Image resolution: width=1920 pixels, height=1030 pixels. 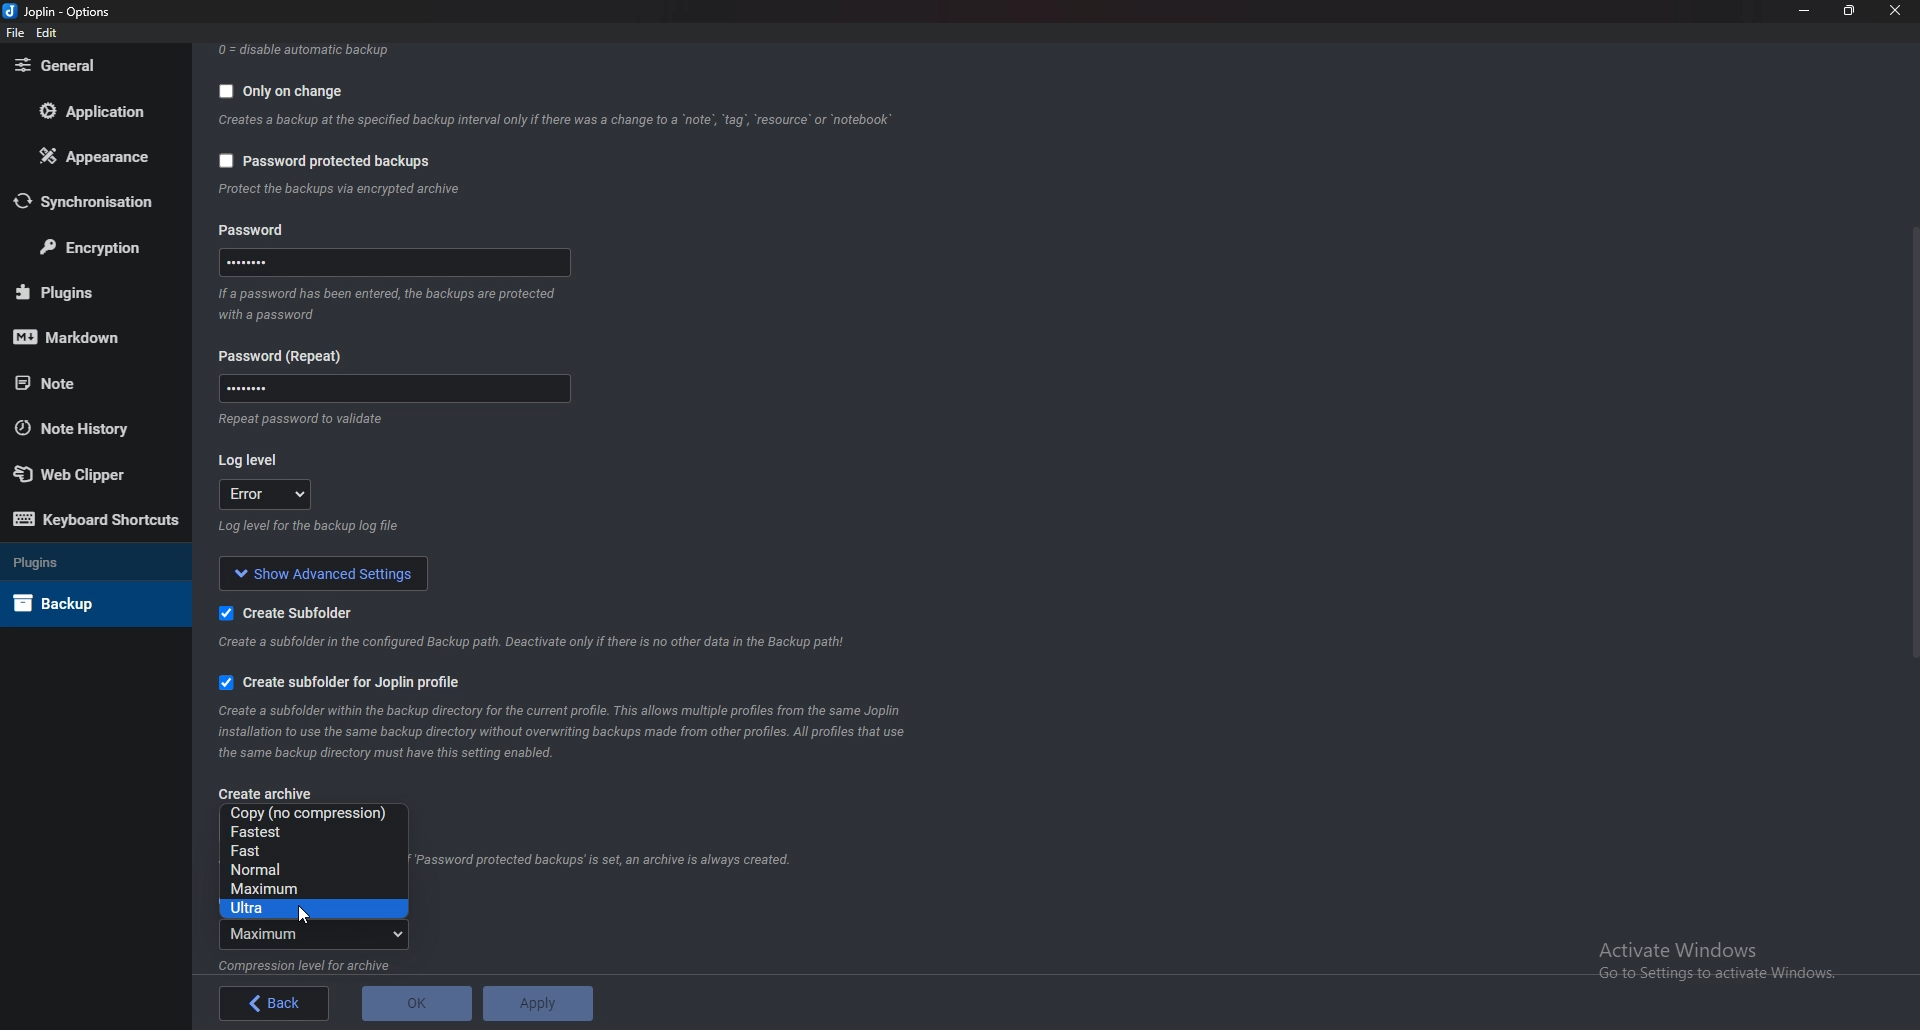 I want to click on info, so click(x=353, y=189).